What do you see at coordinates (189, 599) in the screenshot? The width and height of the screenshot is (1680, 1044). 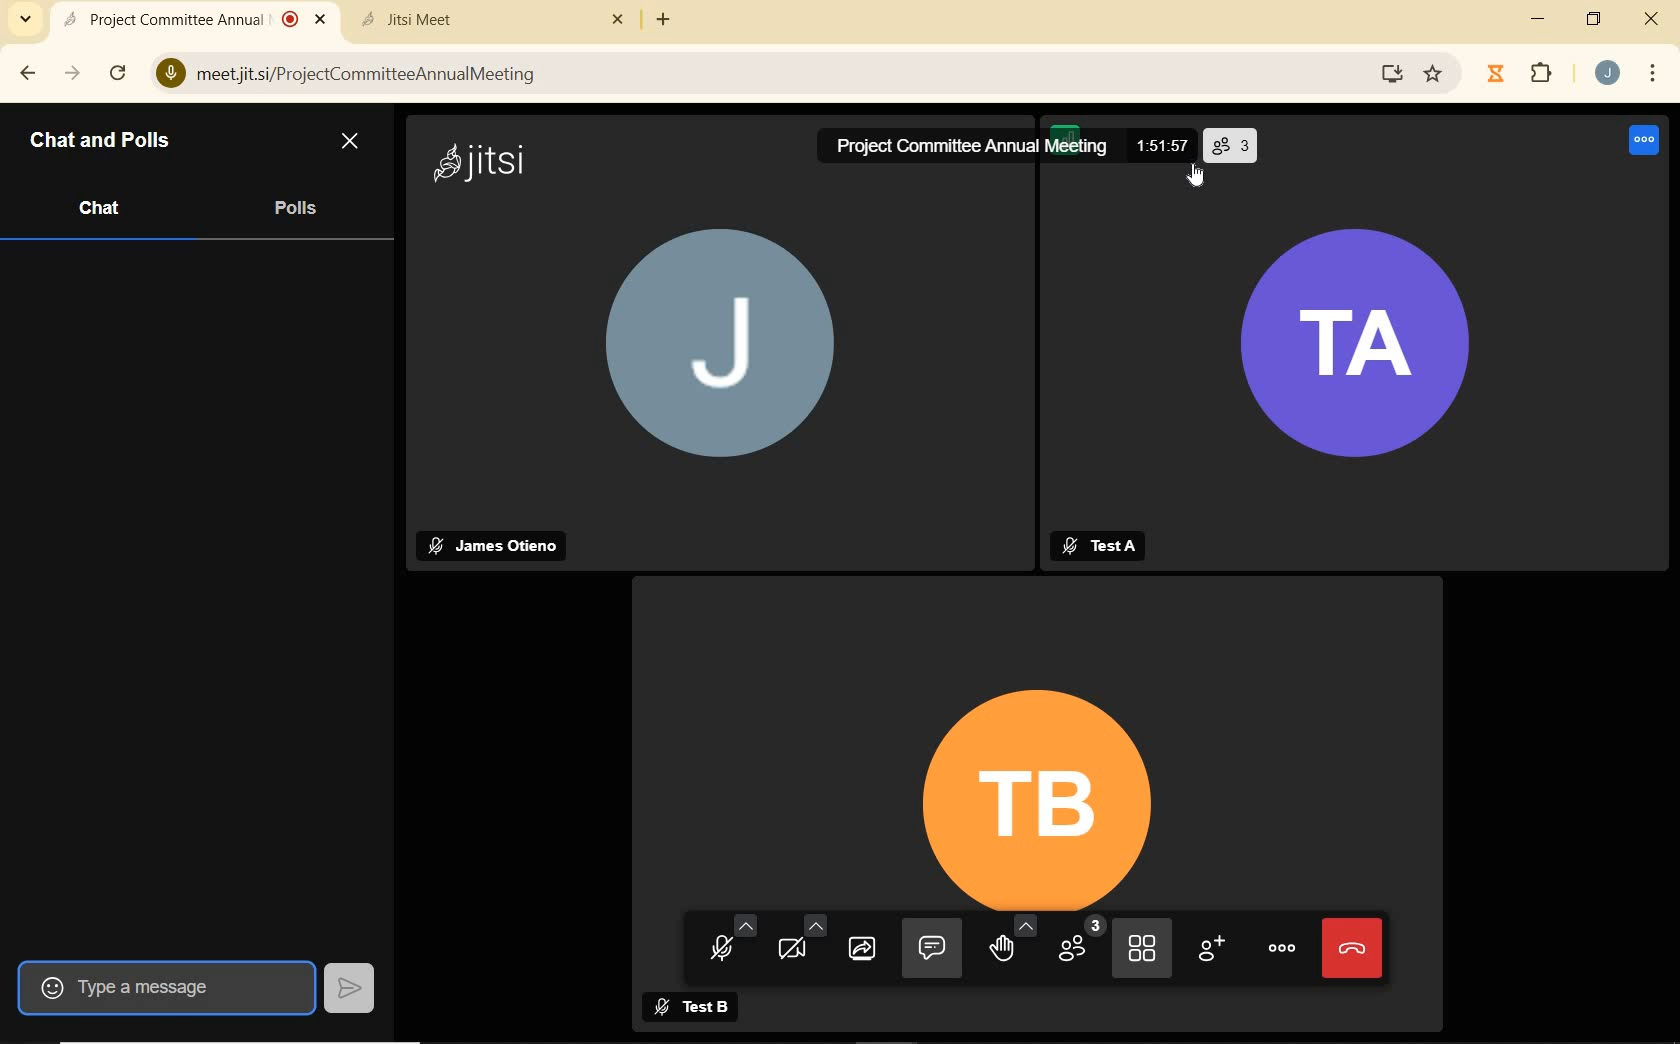 I see `chat space` at bounding box center [189, 599].